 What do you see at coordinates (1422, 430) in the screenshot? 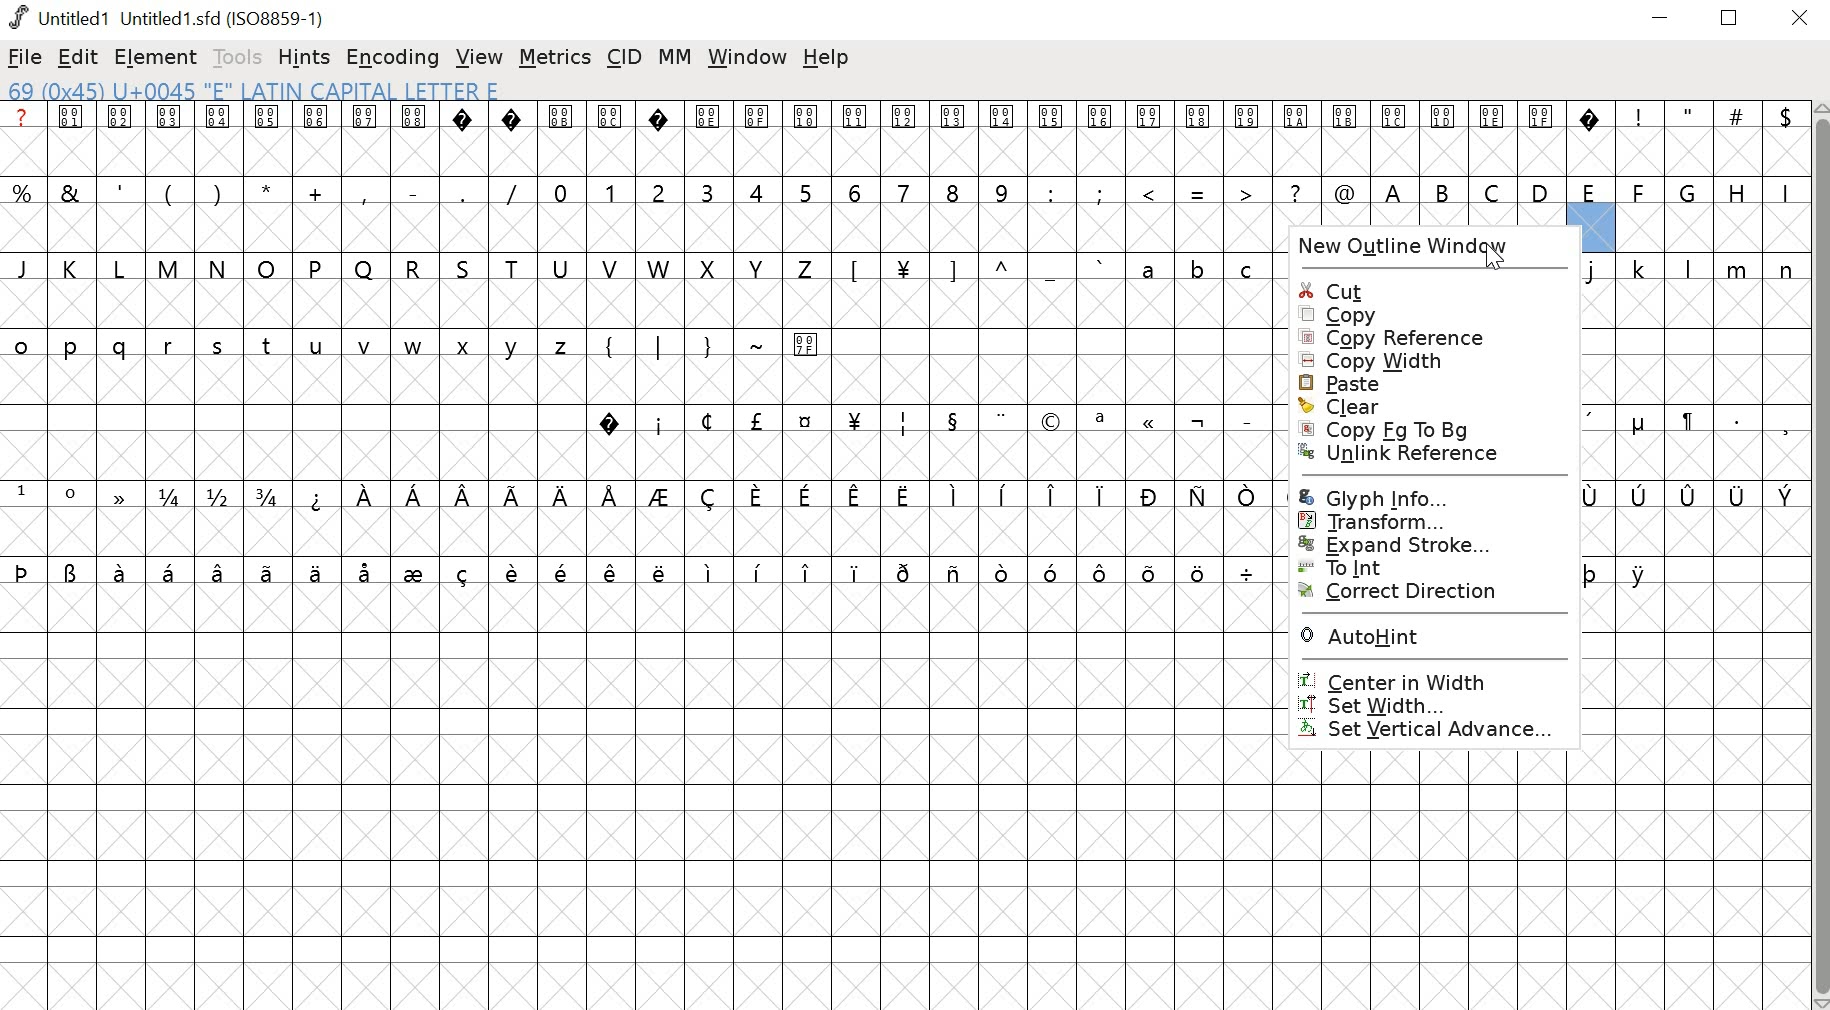
I see `COPY Fg to Bg` at bounding box center [1422, 430].